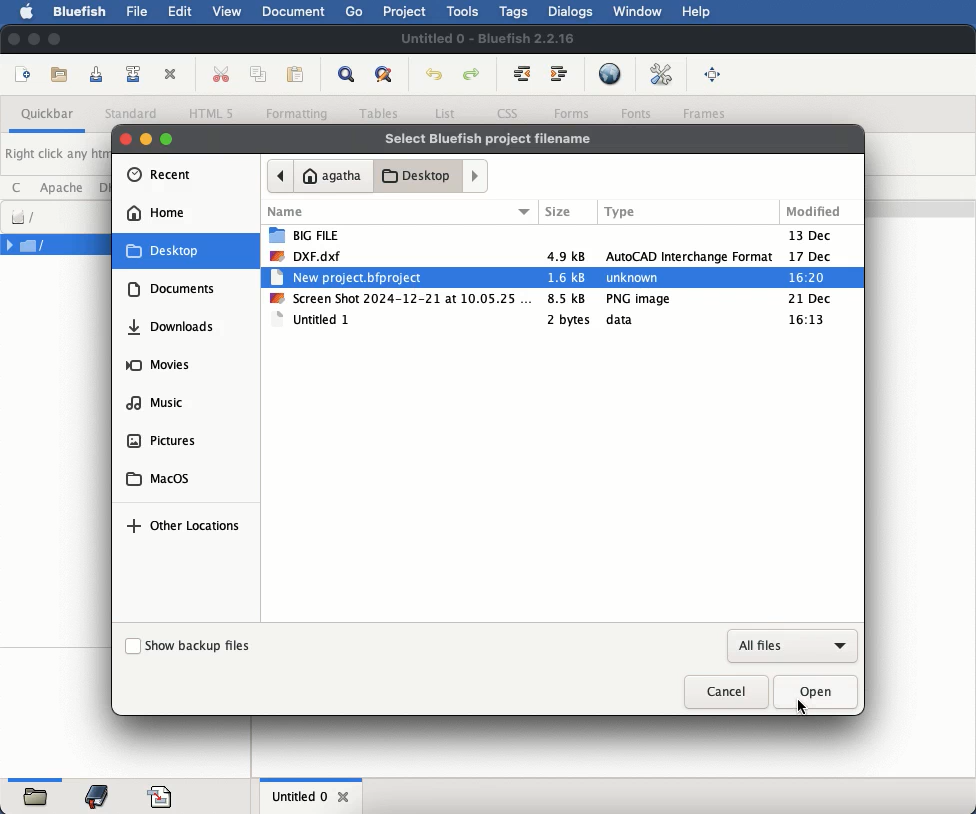  Describe the element at coordinates (309, 779) in the screenshot. I see `Horizontal Scrollbar` at that location.